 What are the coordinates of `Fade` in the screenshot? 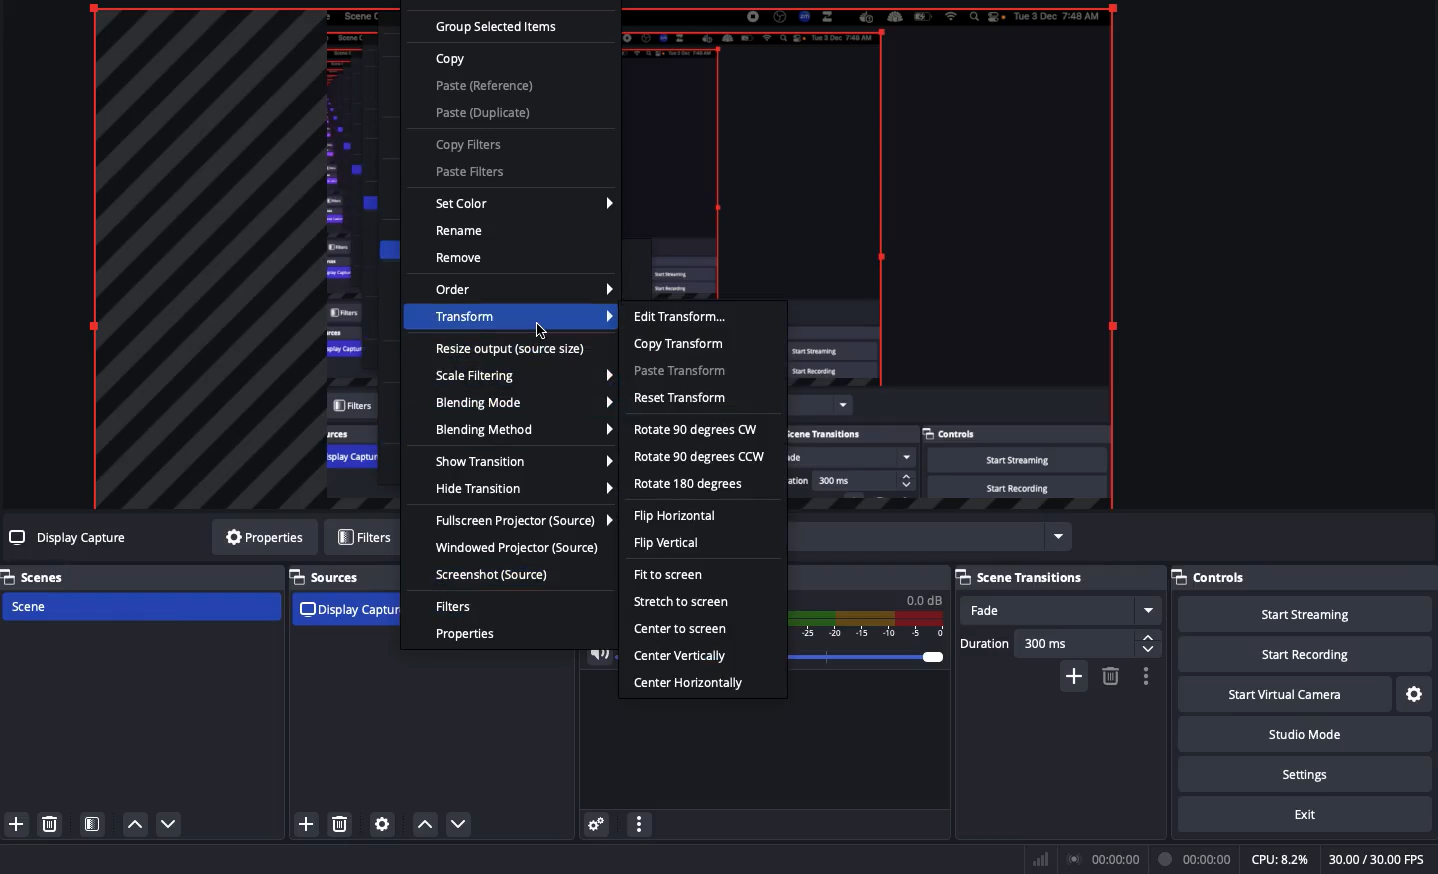 It's located at (1060, 611).